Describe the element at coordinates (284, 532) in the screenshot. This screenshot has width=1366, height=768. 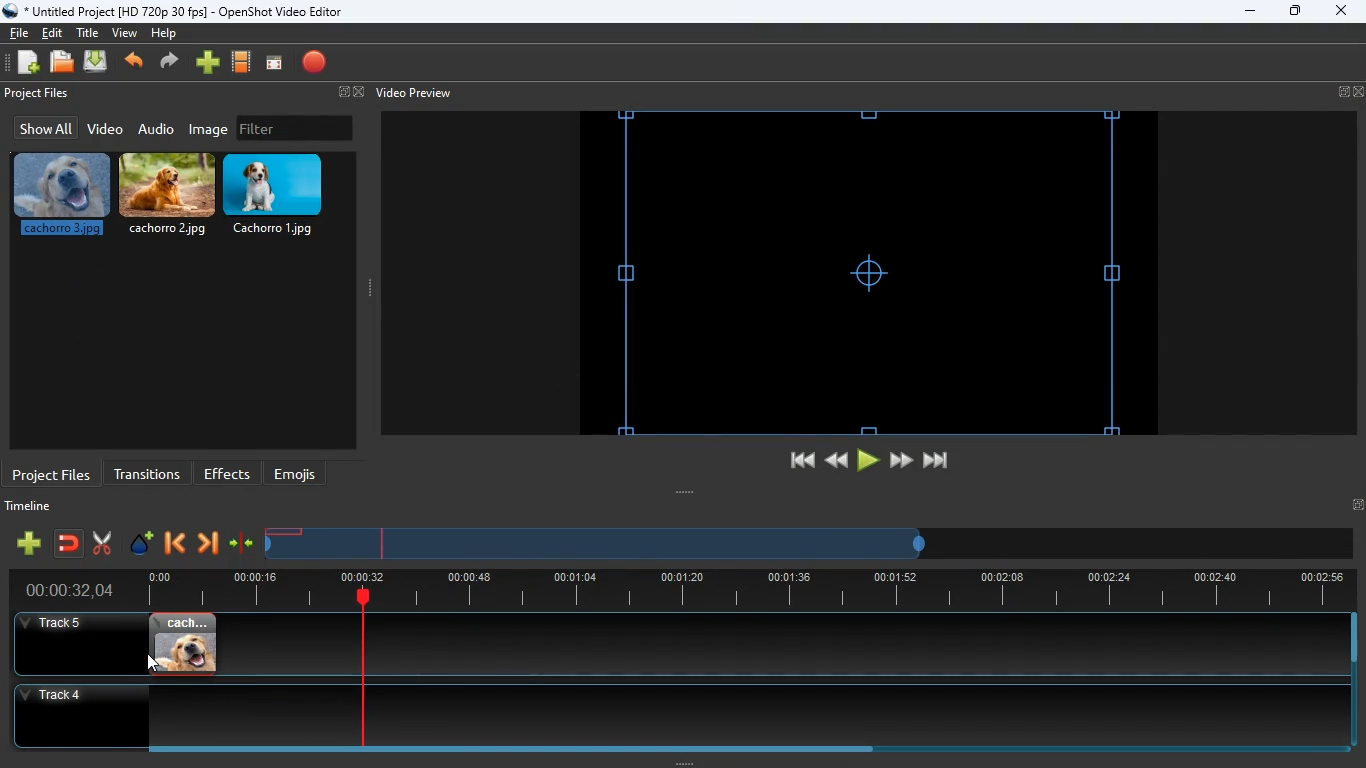
I see `image timeline` at that location.